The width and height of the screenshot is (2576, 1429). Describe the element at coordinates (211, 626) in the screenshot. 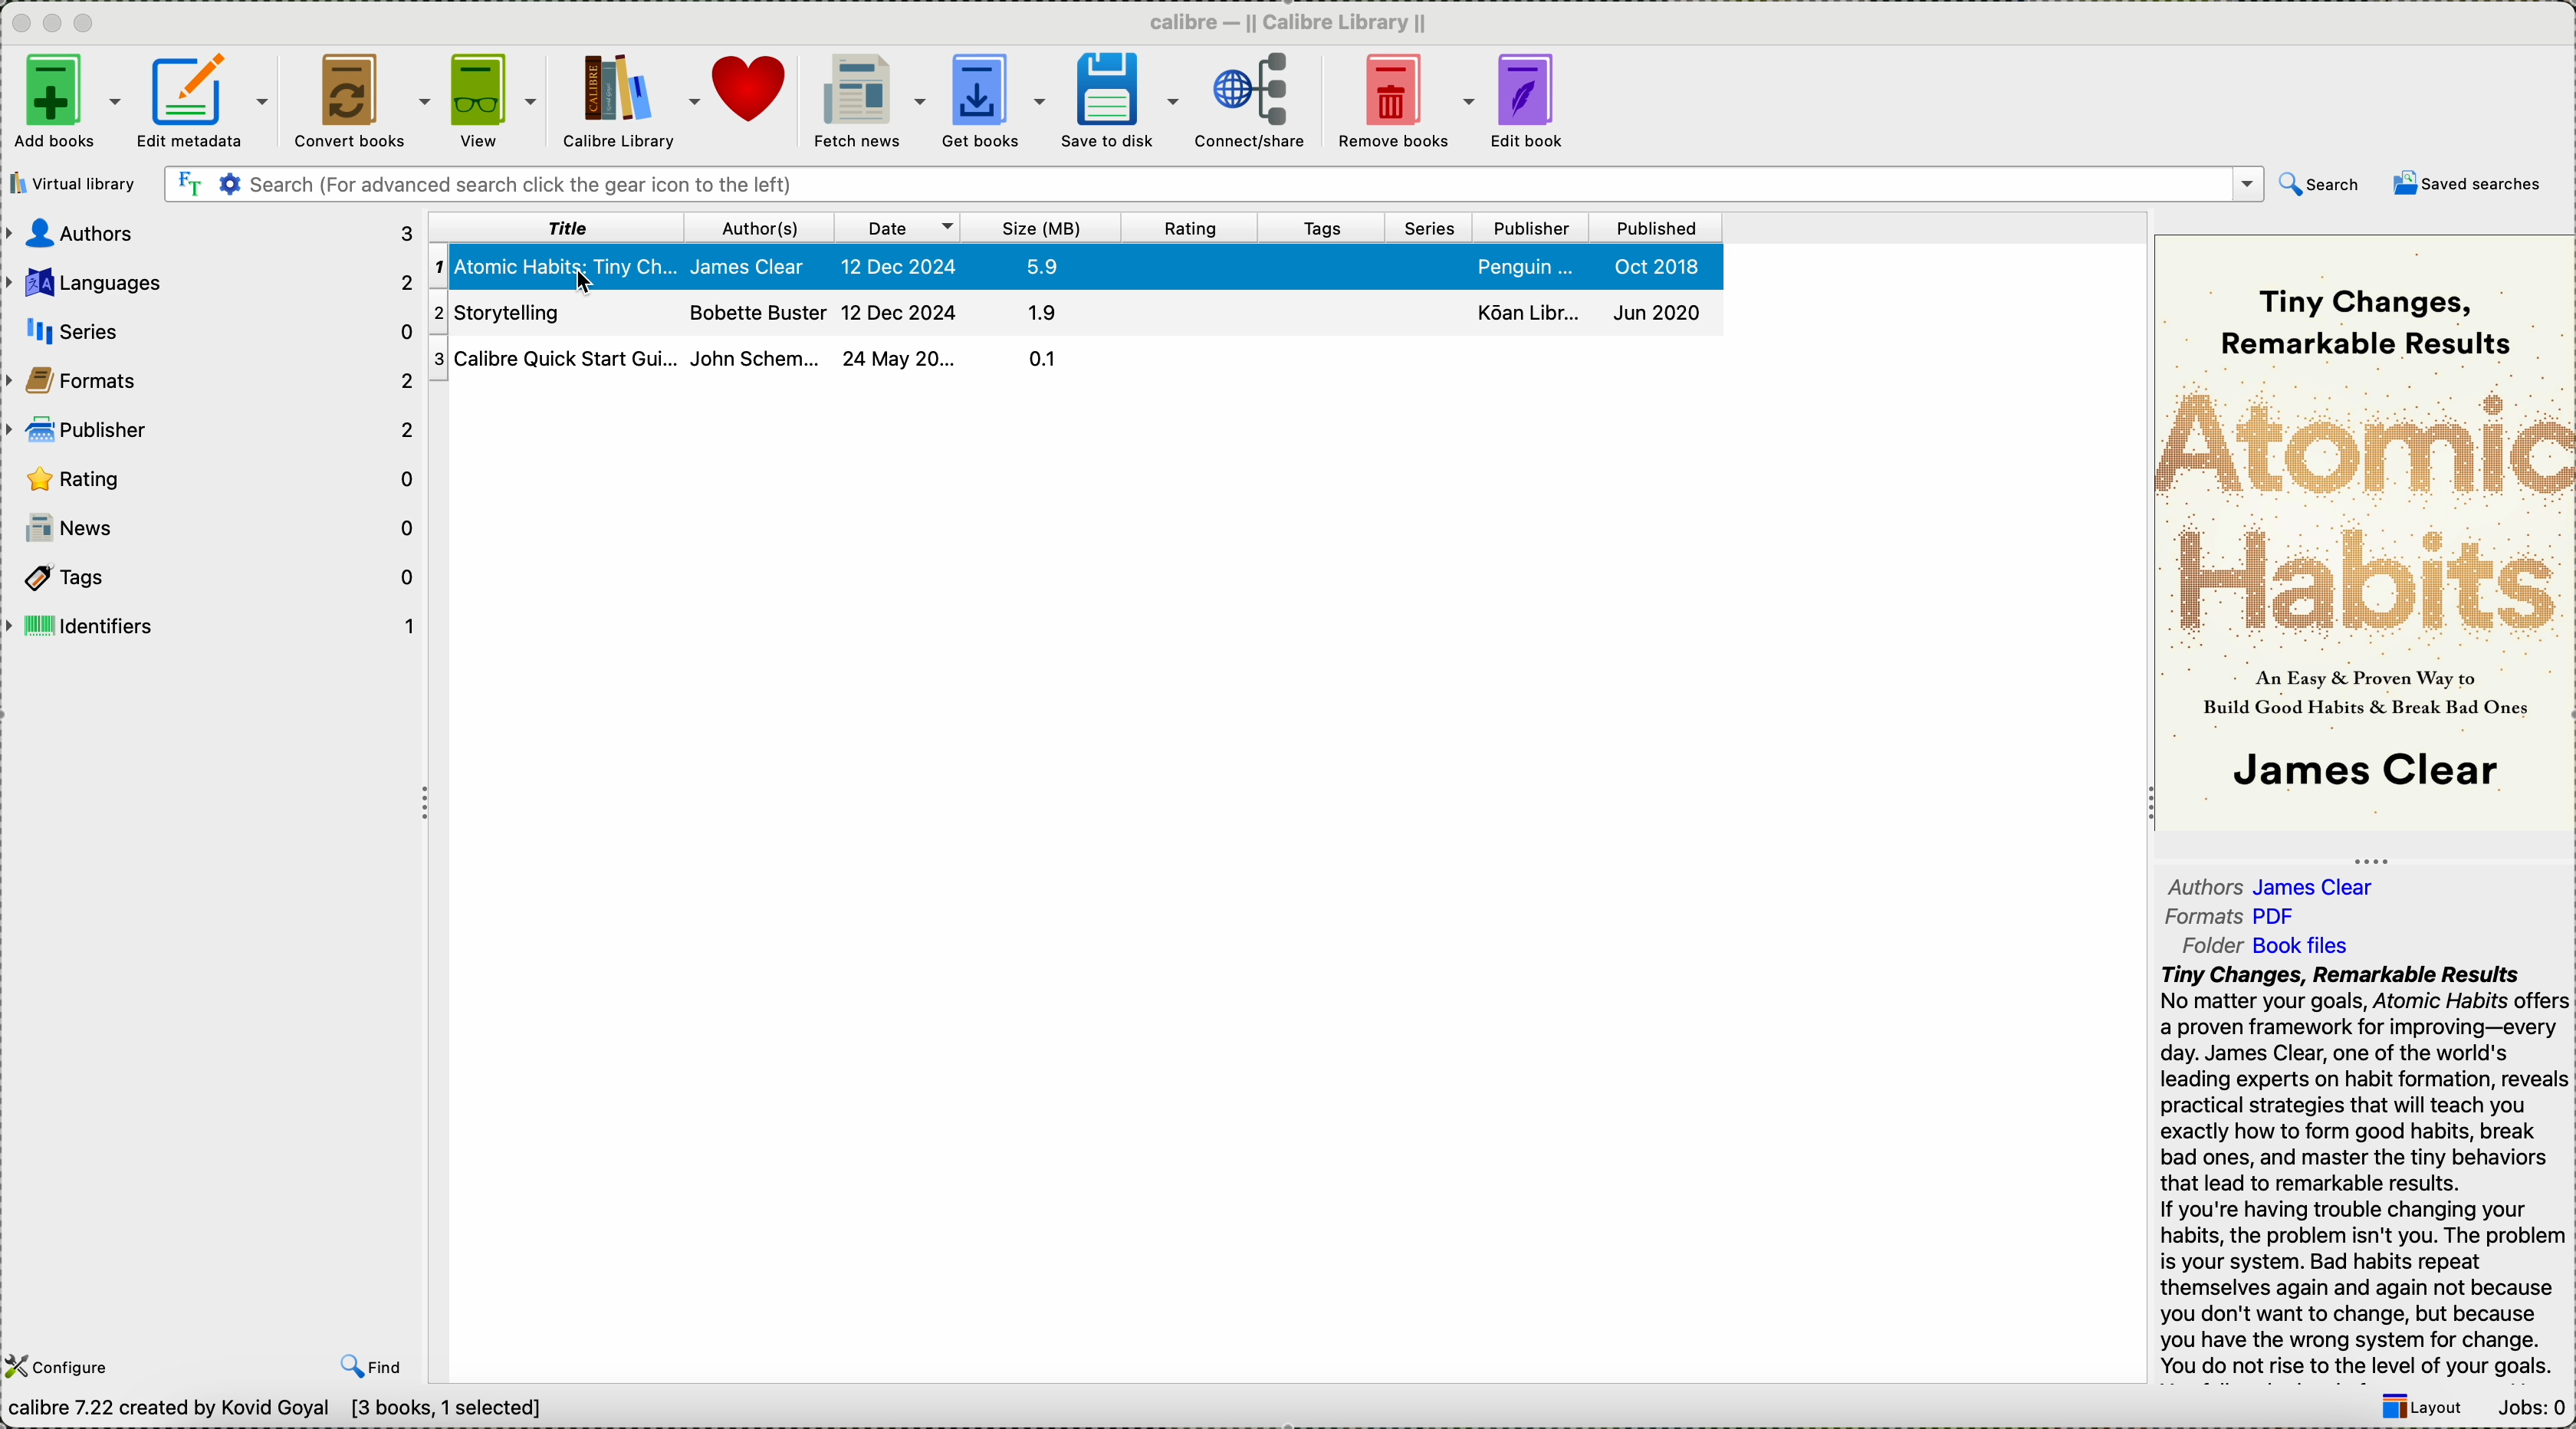

I see `identifiers` at that location.